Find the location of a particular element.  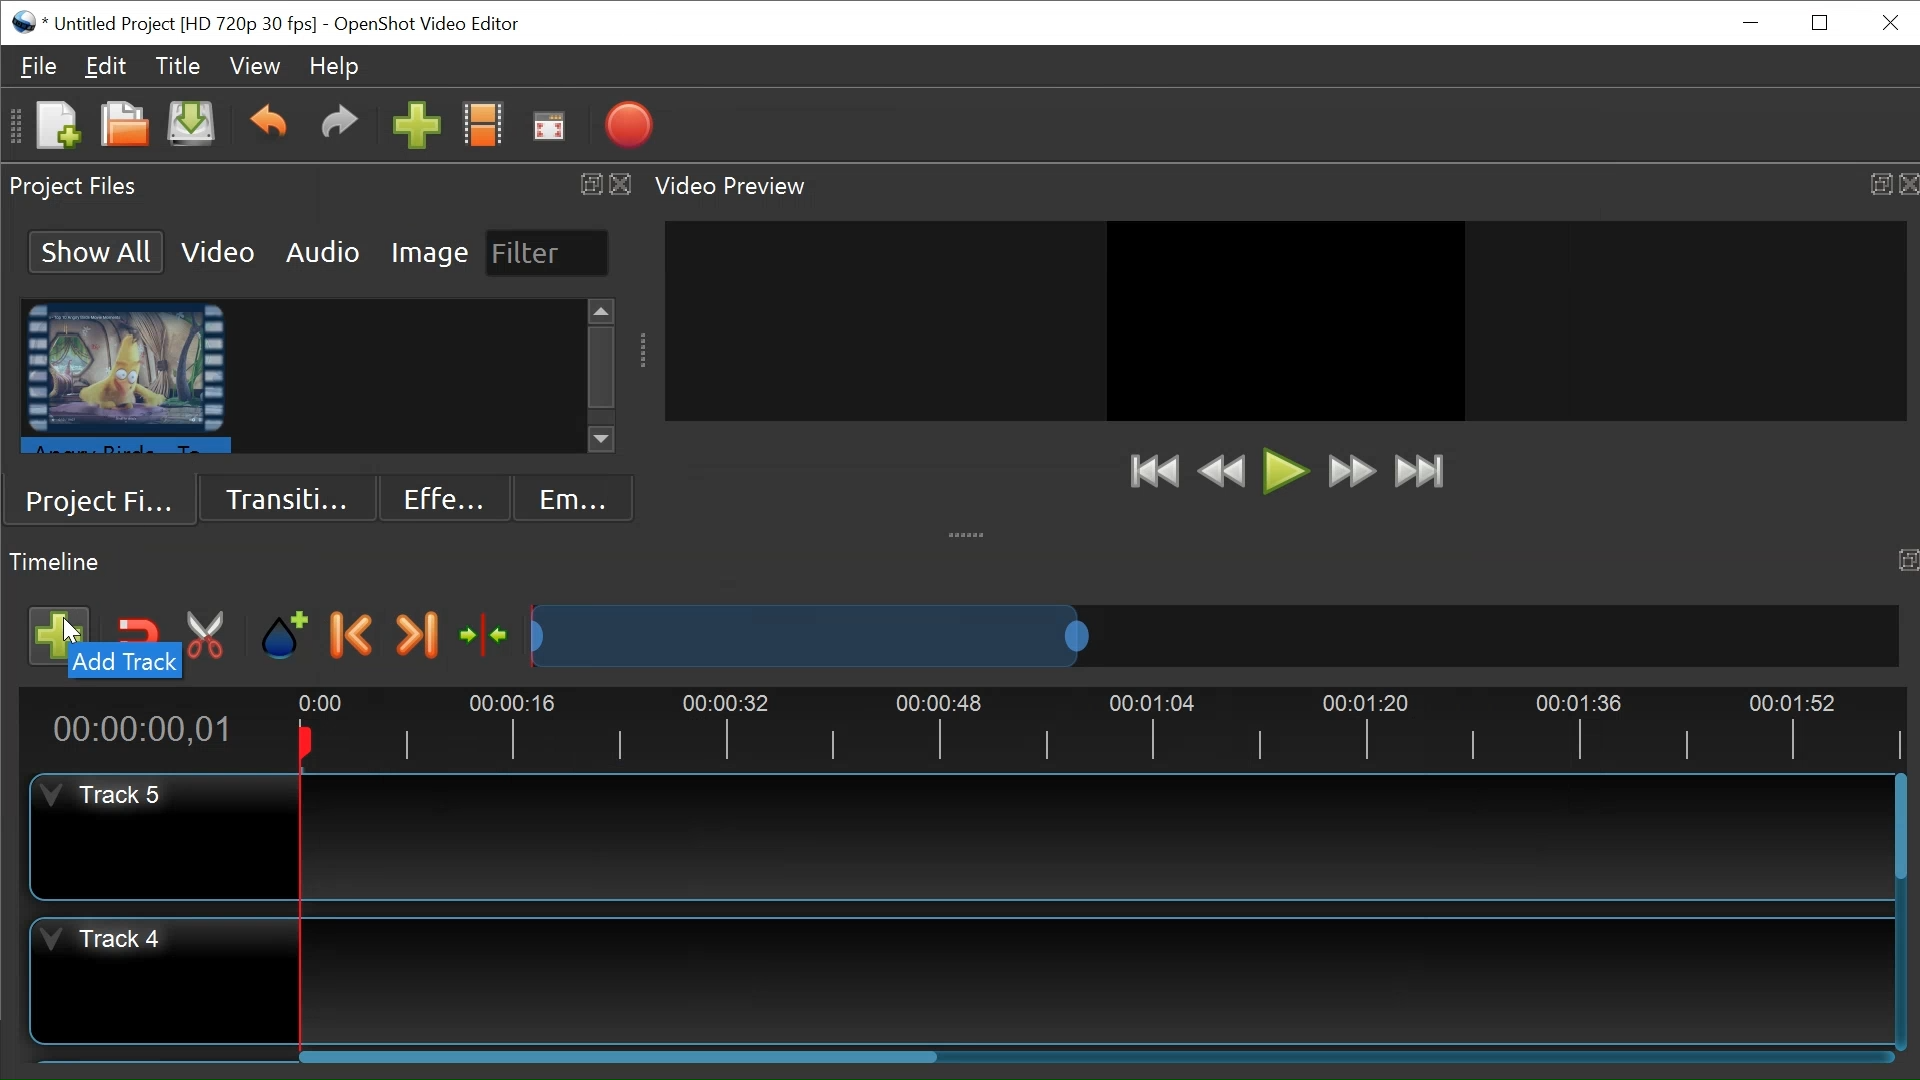

File is located at coordinates (39, 67).